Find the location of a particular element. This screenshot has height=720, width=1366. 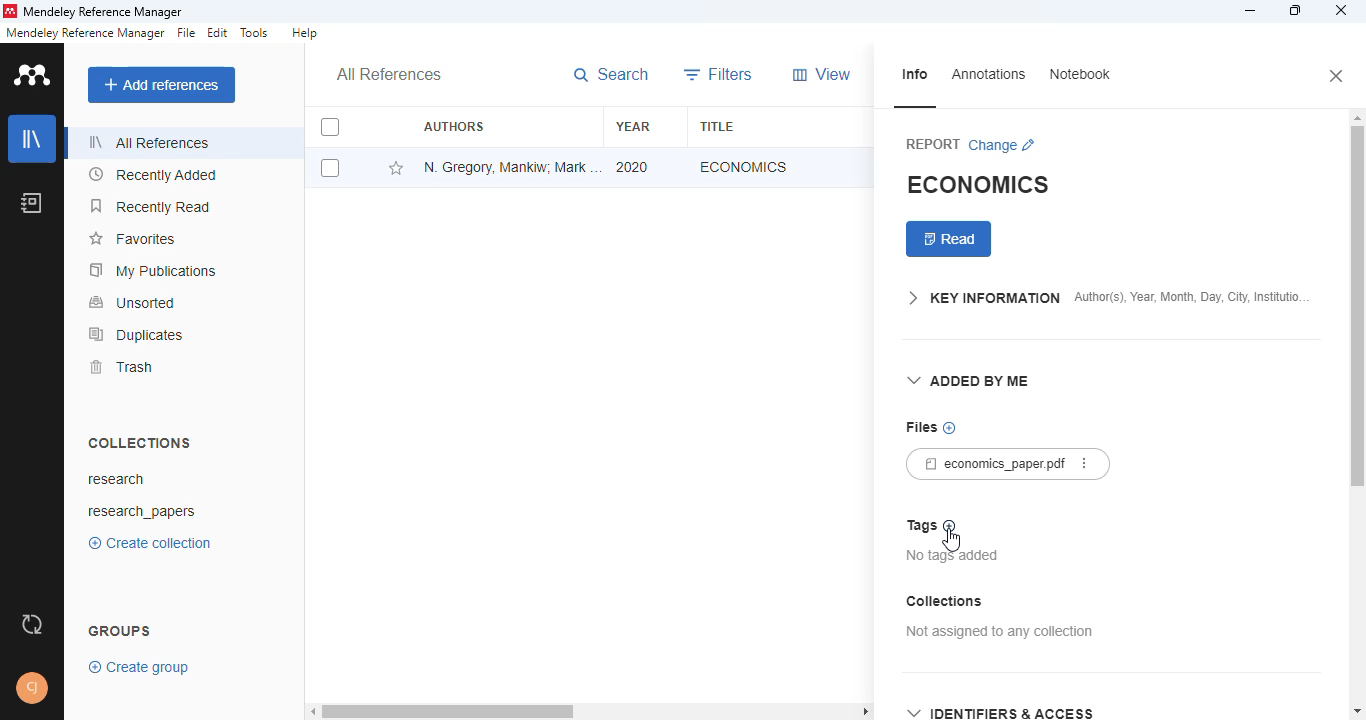

N. Gregory Mankiw, Mark P. Taylor is located at coordinates (513, 166).